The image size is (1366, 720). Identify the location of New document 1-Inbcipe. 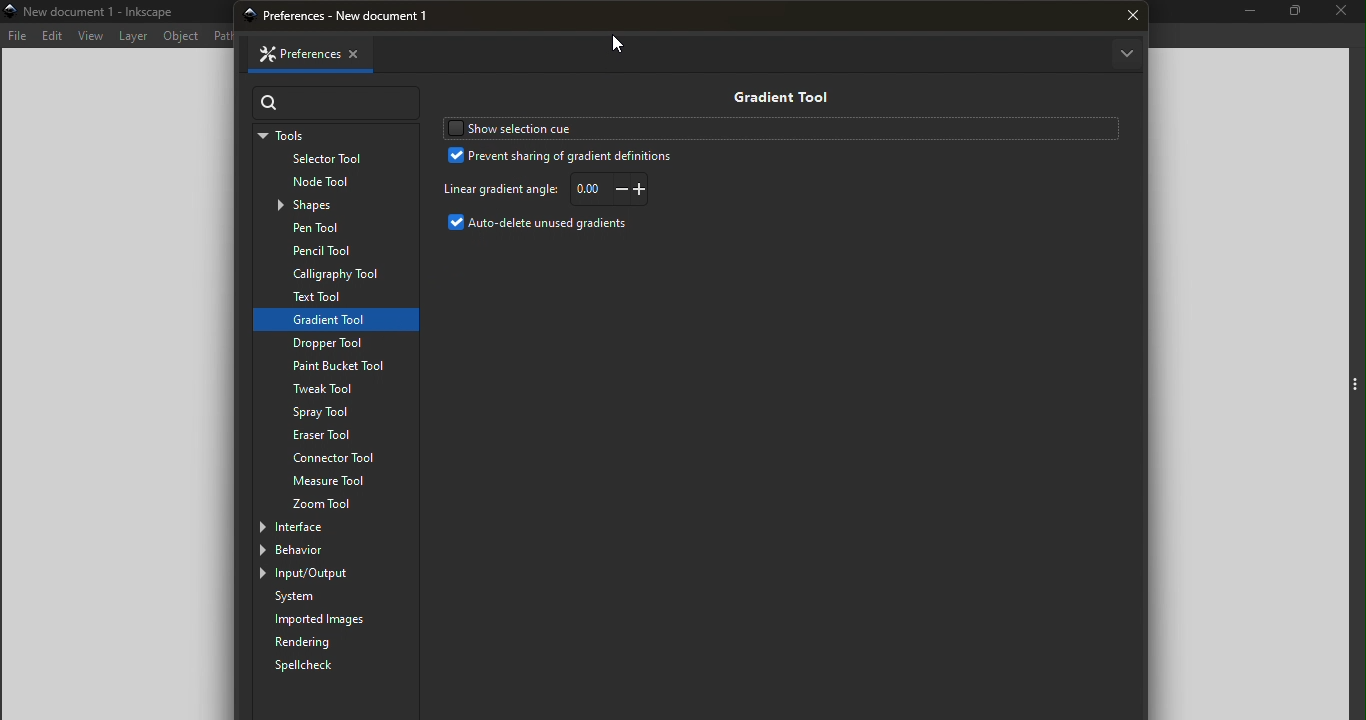
(104, 11).